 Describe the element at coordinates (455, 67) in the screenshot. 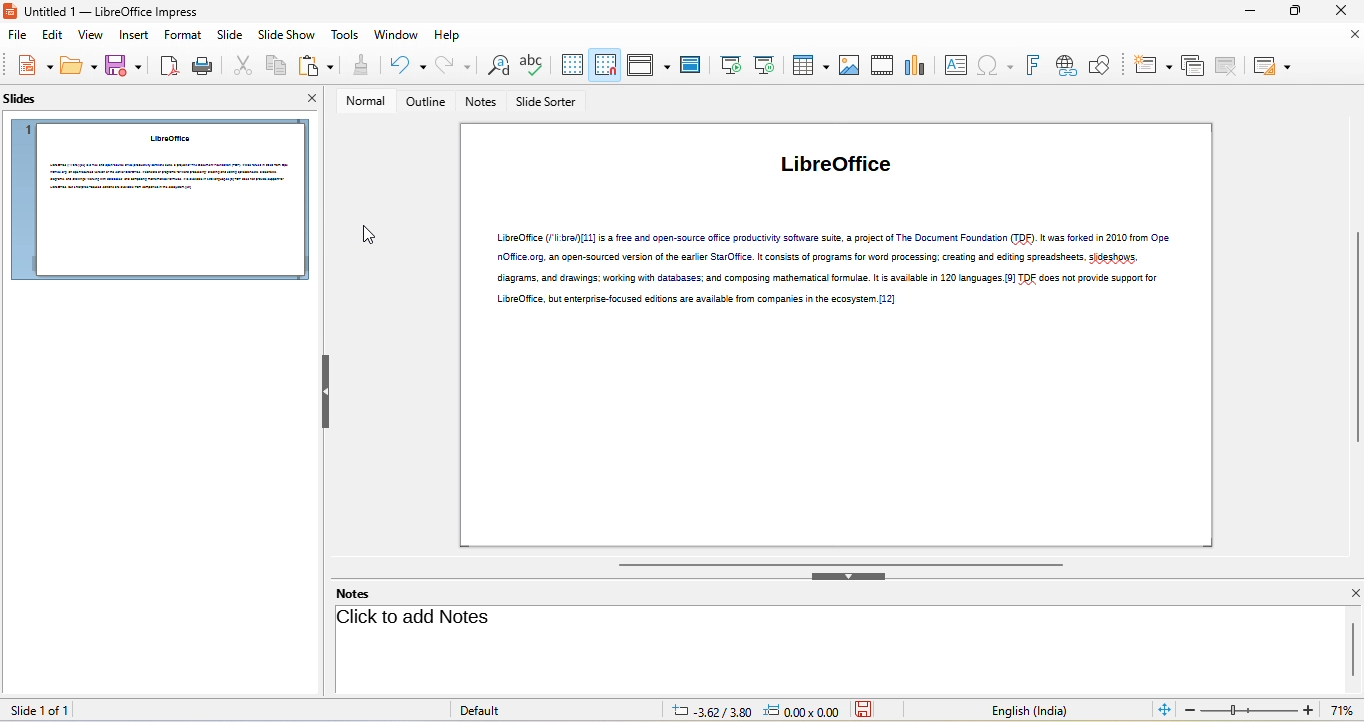

I see `redo` at that location.